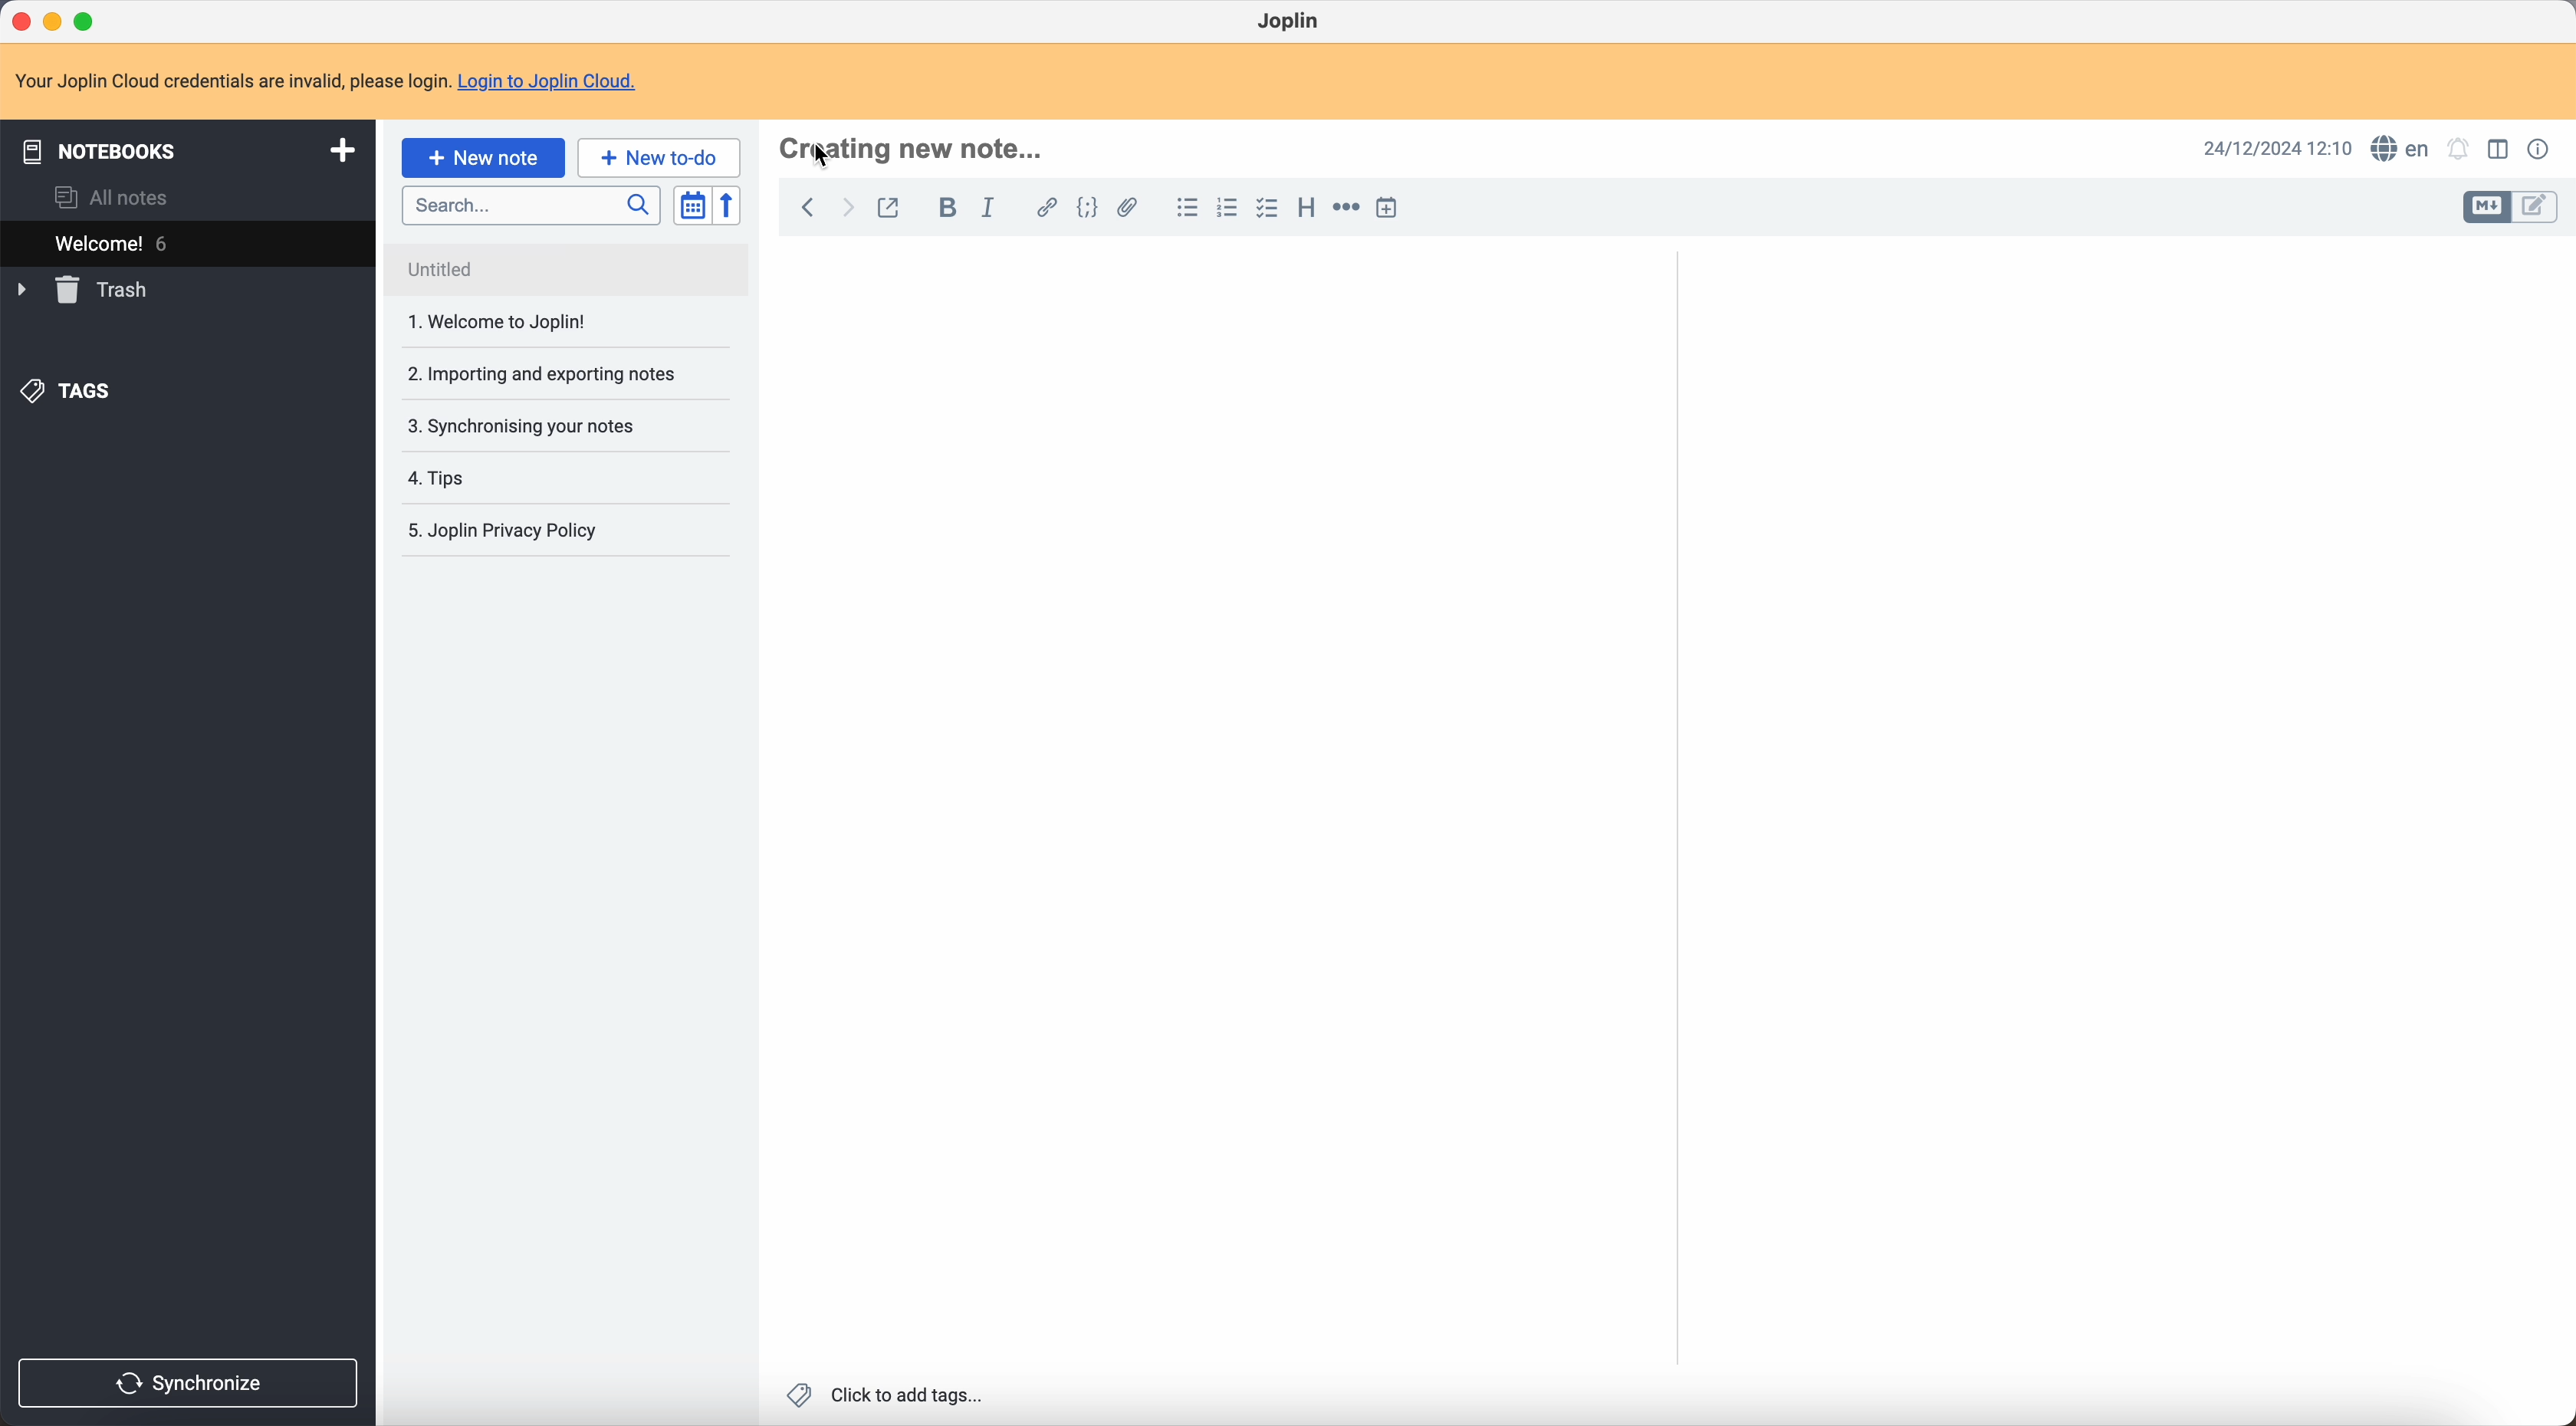 The image size is (2576, 1426). Describe the element at coordinates (57, 22) in the screenshot. I see `minimize` at that location.